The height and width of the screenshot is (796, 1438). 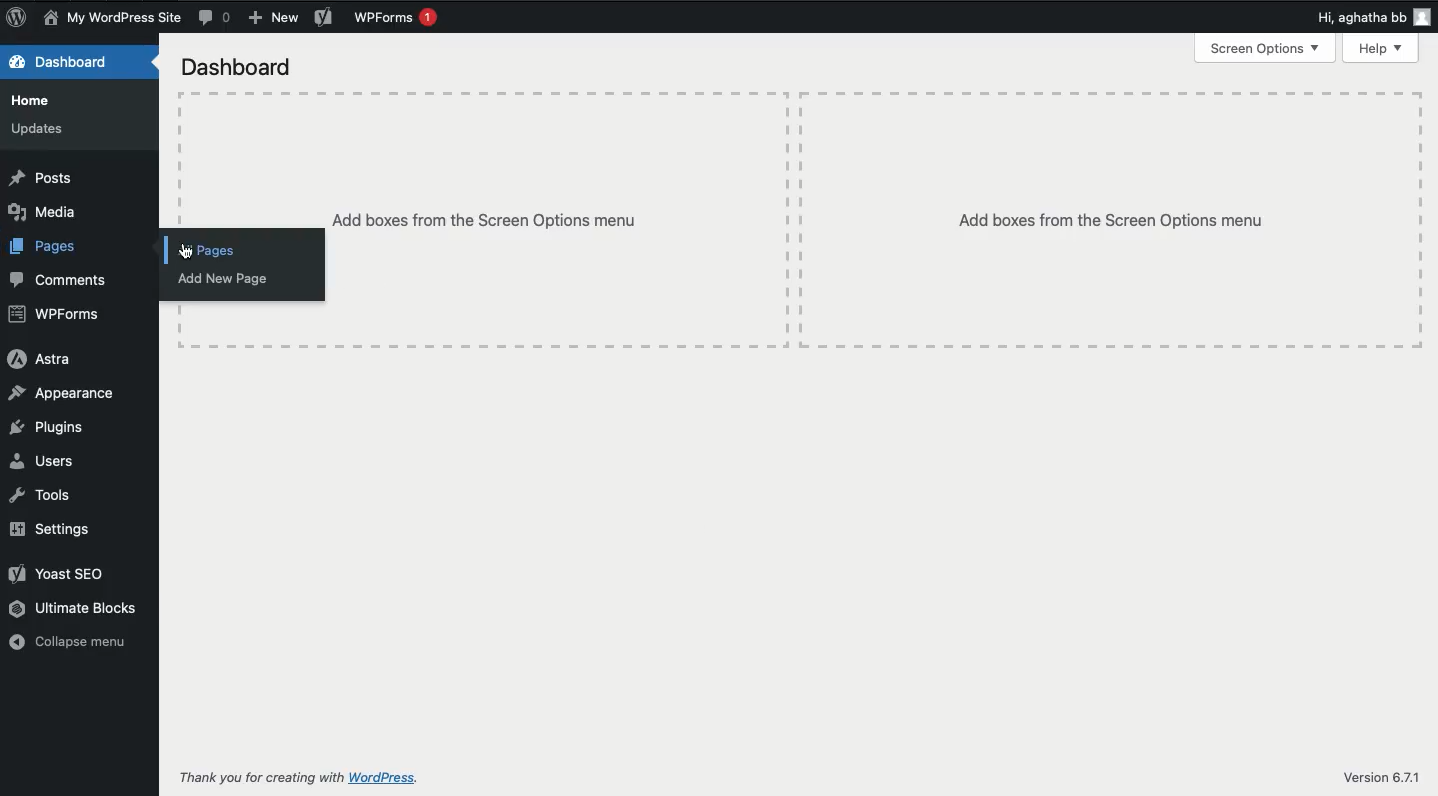 I want to click on wordpress, so click(x=387, y=777).